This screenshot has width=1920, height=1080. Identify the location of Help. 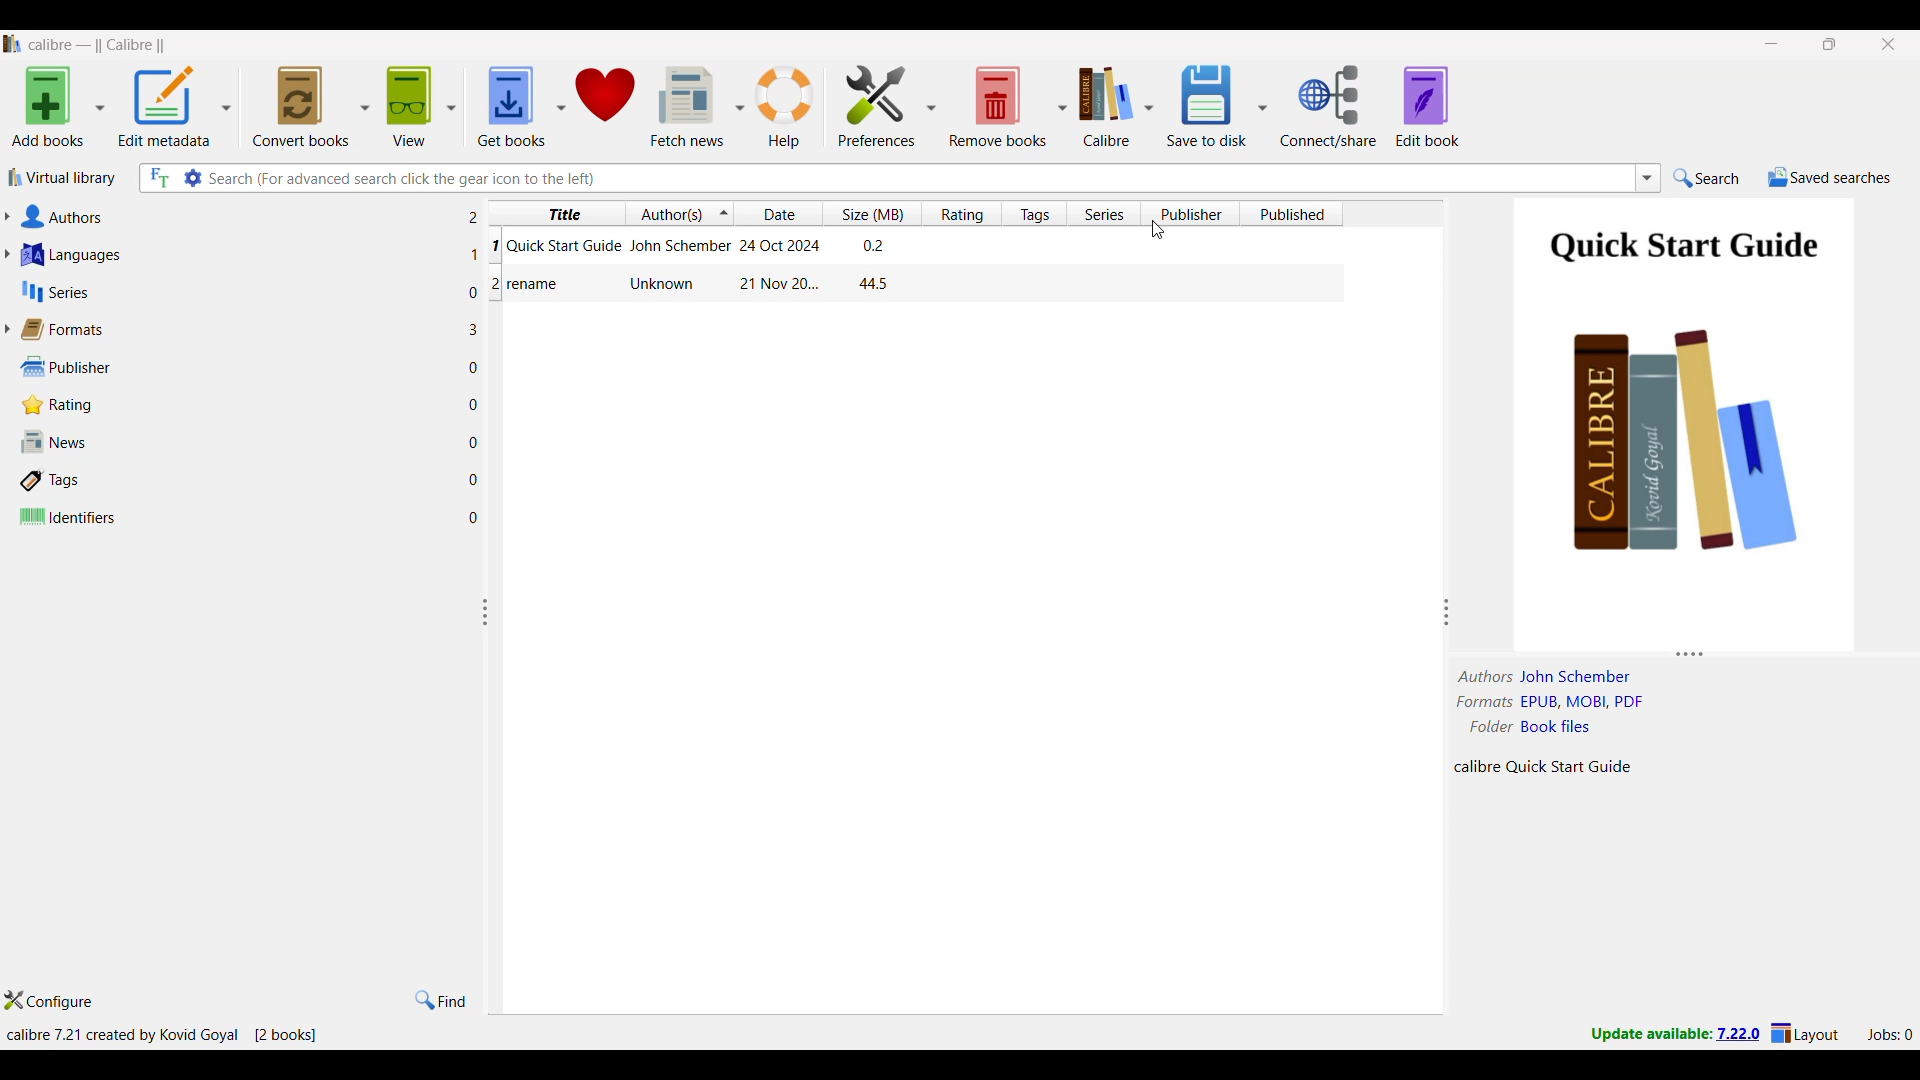
(785, 107).